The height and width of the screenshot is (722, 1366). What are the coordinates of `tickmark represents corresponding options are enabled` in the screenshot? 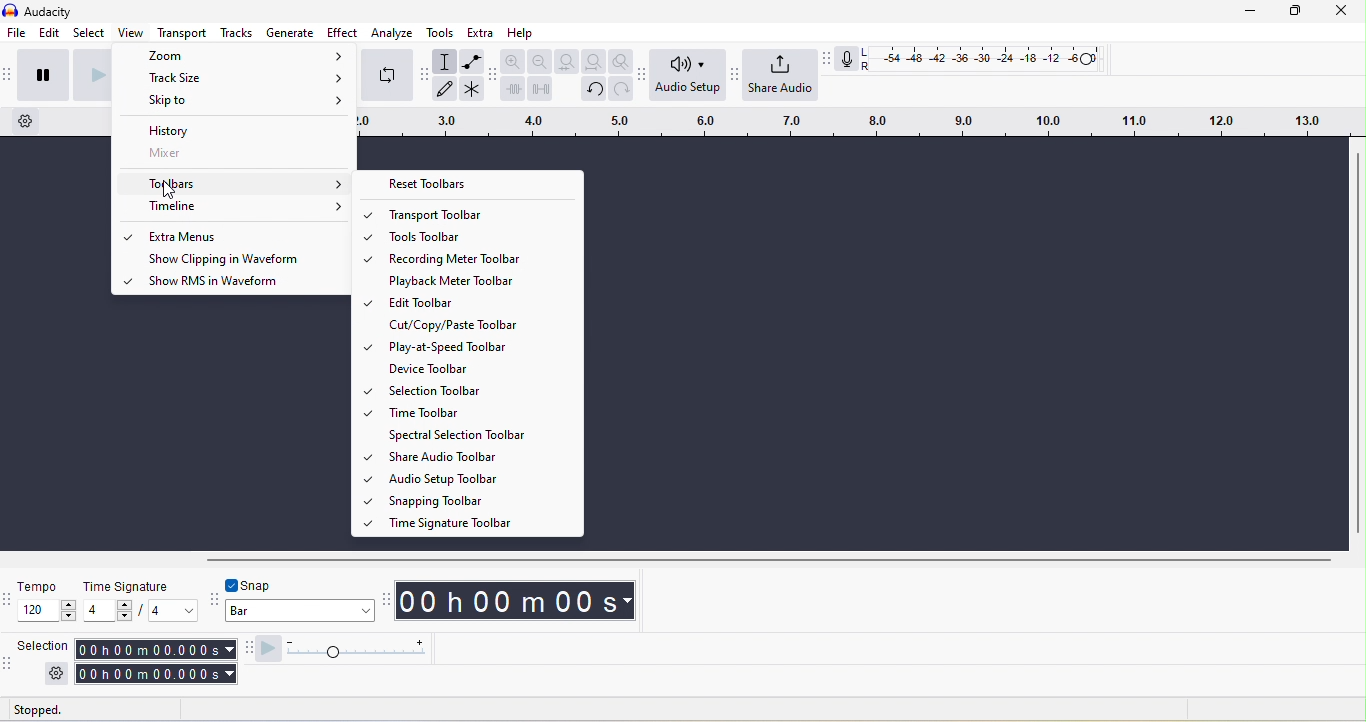 It's located at (367, 369).